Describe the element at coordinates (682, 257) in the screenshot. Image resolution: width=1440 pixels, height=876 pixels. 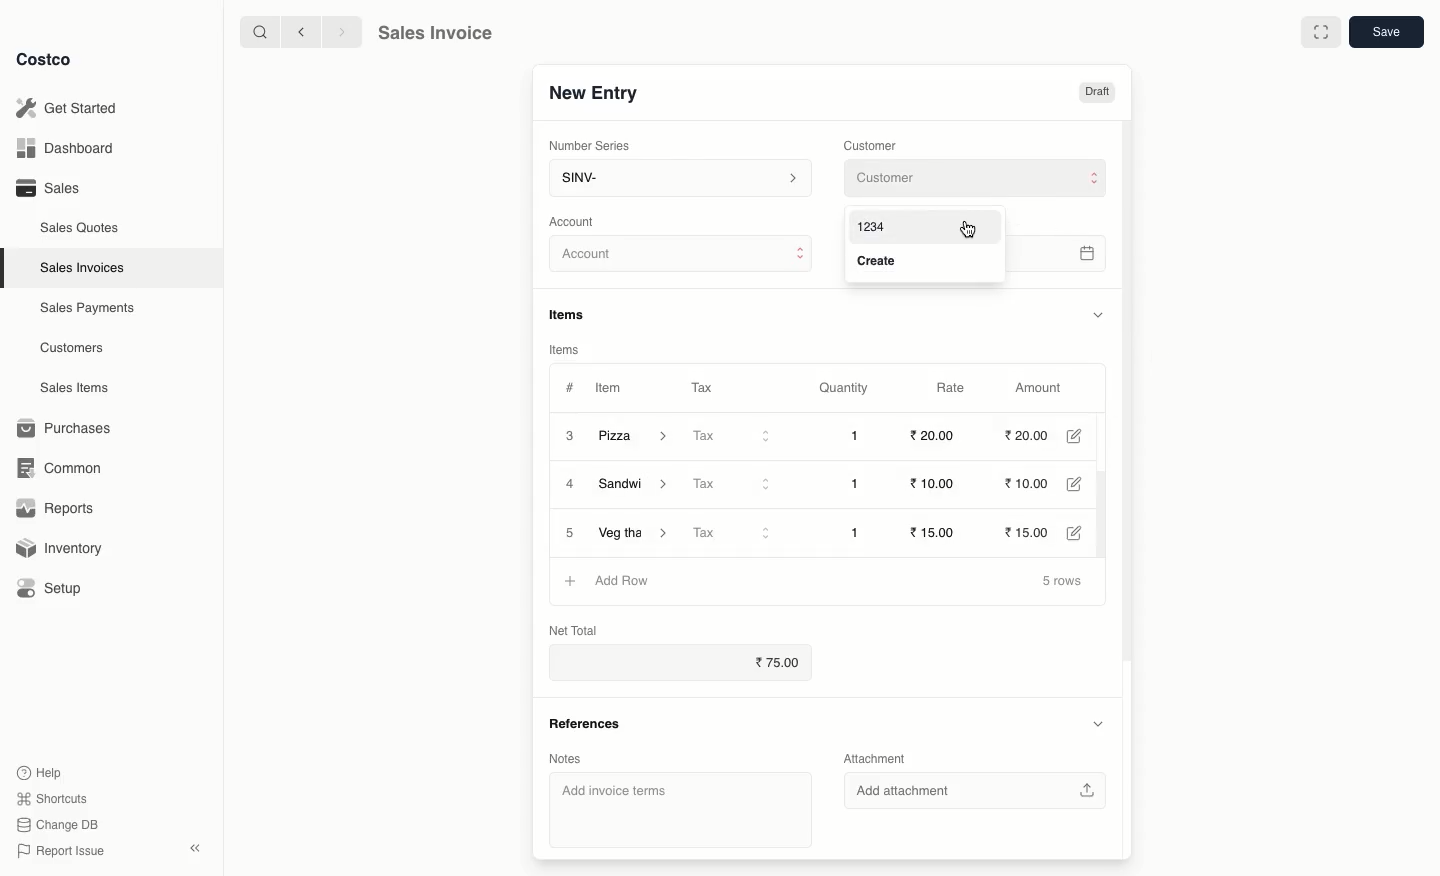
I see `Account` at that location.